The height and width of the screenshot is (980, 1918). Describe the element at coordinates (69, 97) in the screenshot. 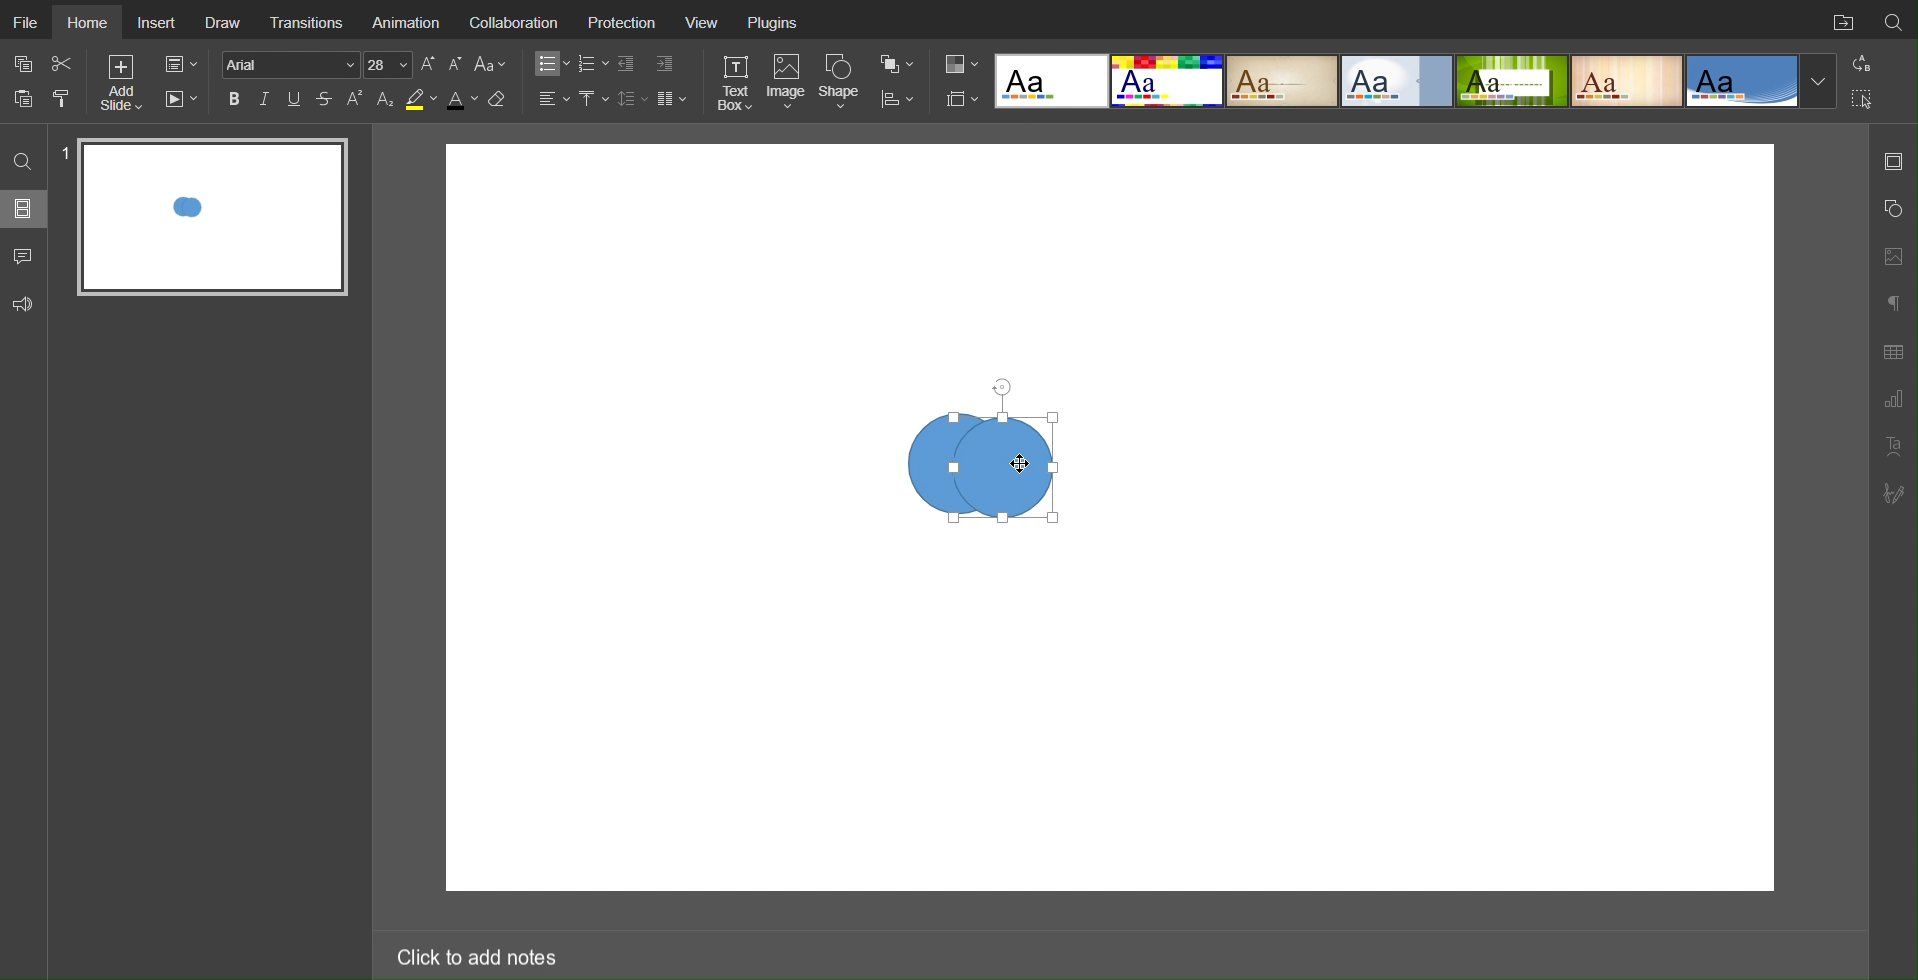

I see `copy style` at that location.